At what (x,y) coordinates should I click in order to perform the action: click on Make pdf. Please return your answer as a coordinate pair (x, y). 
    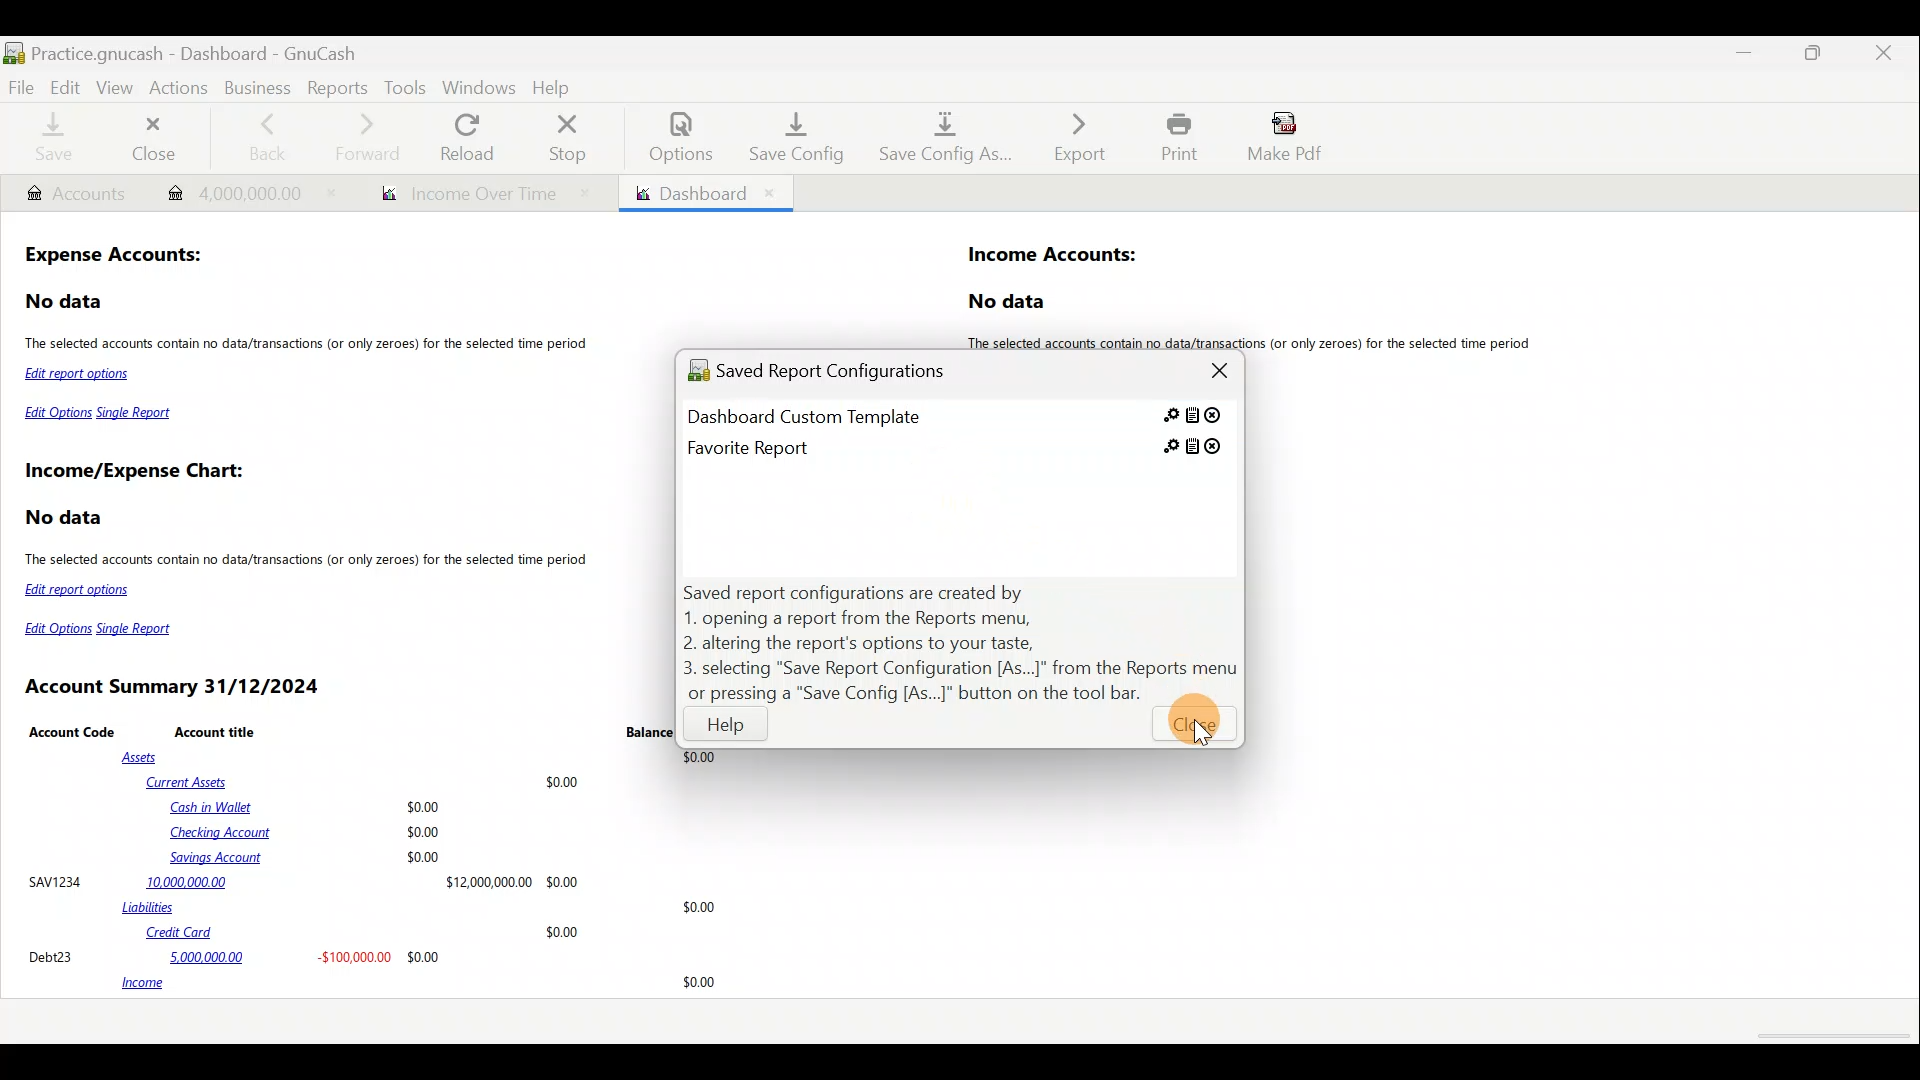
    Looking at the image, I should click on (1291, 140).